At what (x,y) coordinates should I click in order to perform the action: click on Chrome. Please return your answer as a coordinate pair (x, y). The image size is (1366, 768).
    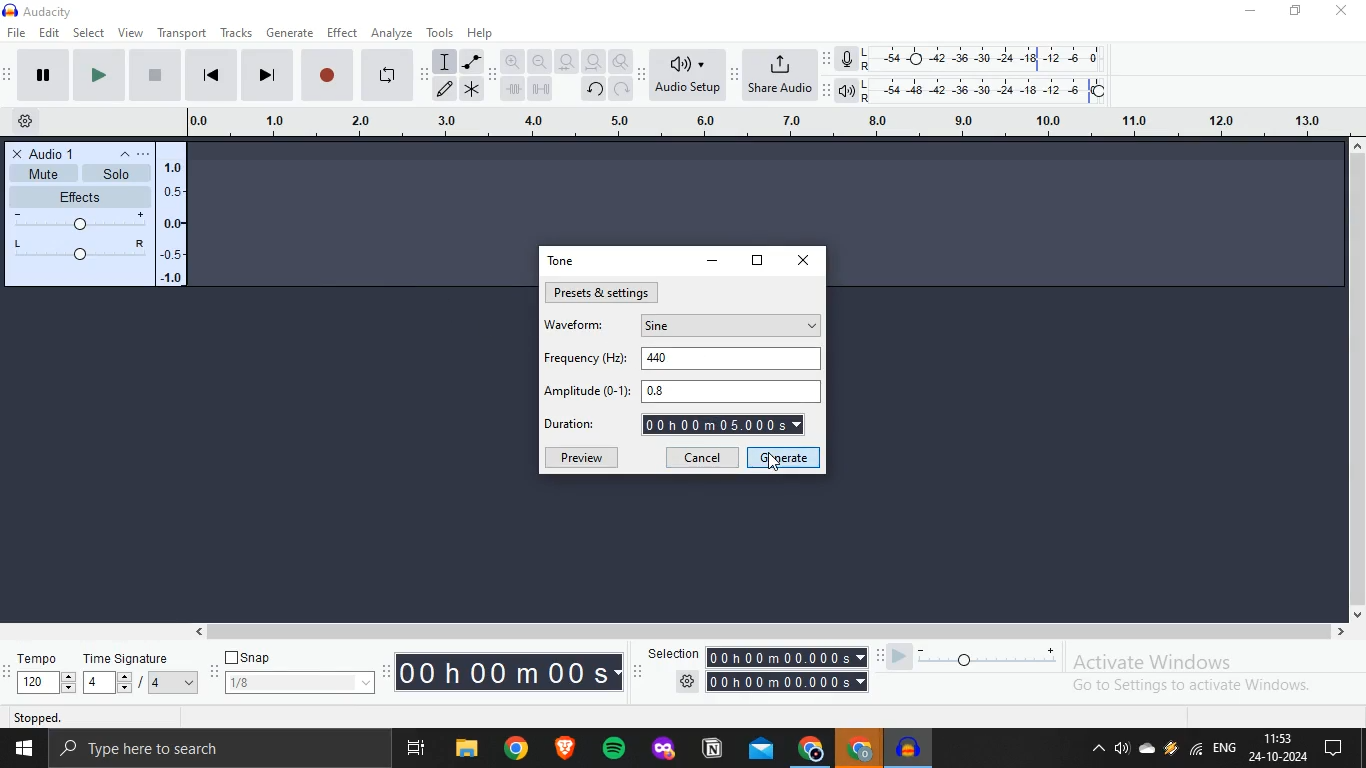
    Looking at the image, I should click on (856, 750).